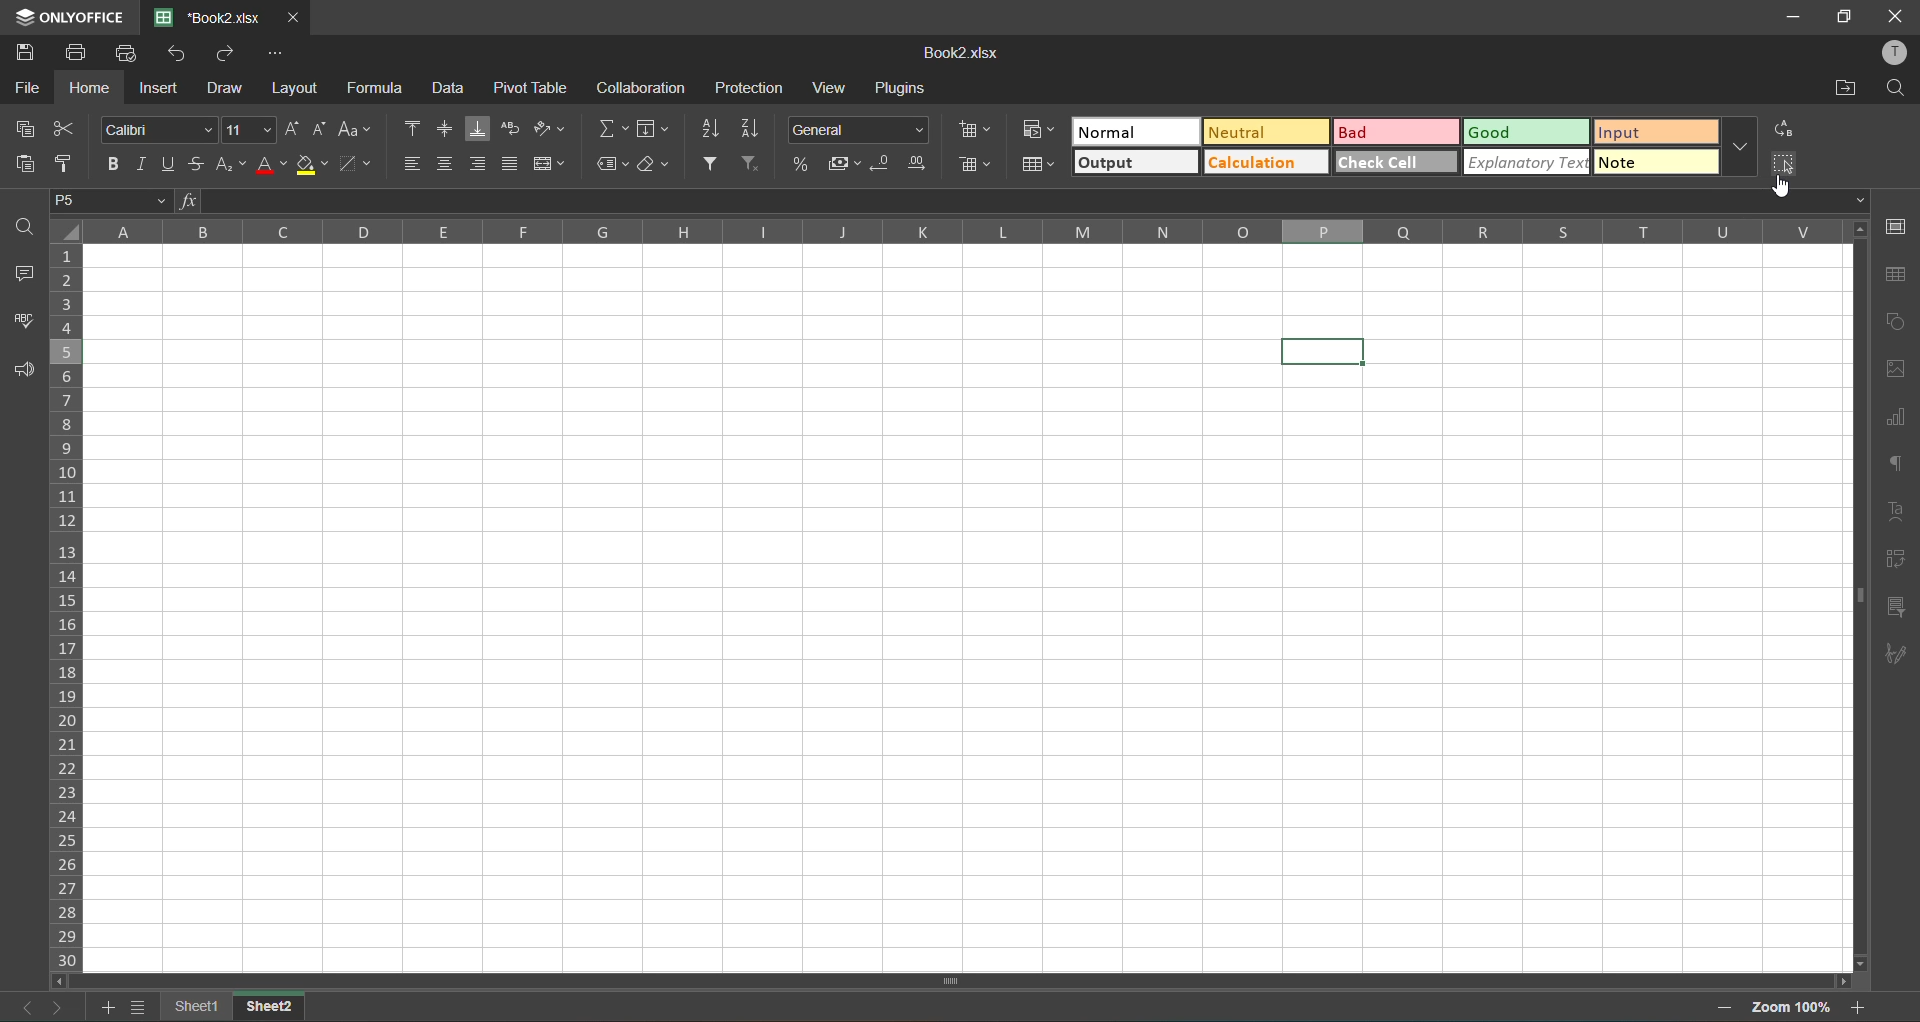 This screenshot has width=1920, height=1022. I want to click on increment size, so click(290, 131).